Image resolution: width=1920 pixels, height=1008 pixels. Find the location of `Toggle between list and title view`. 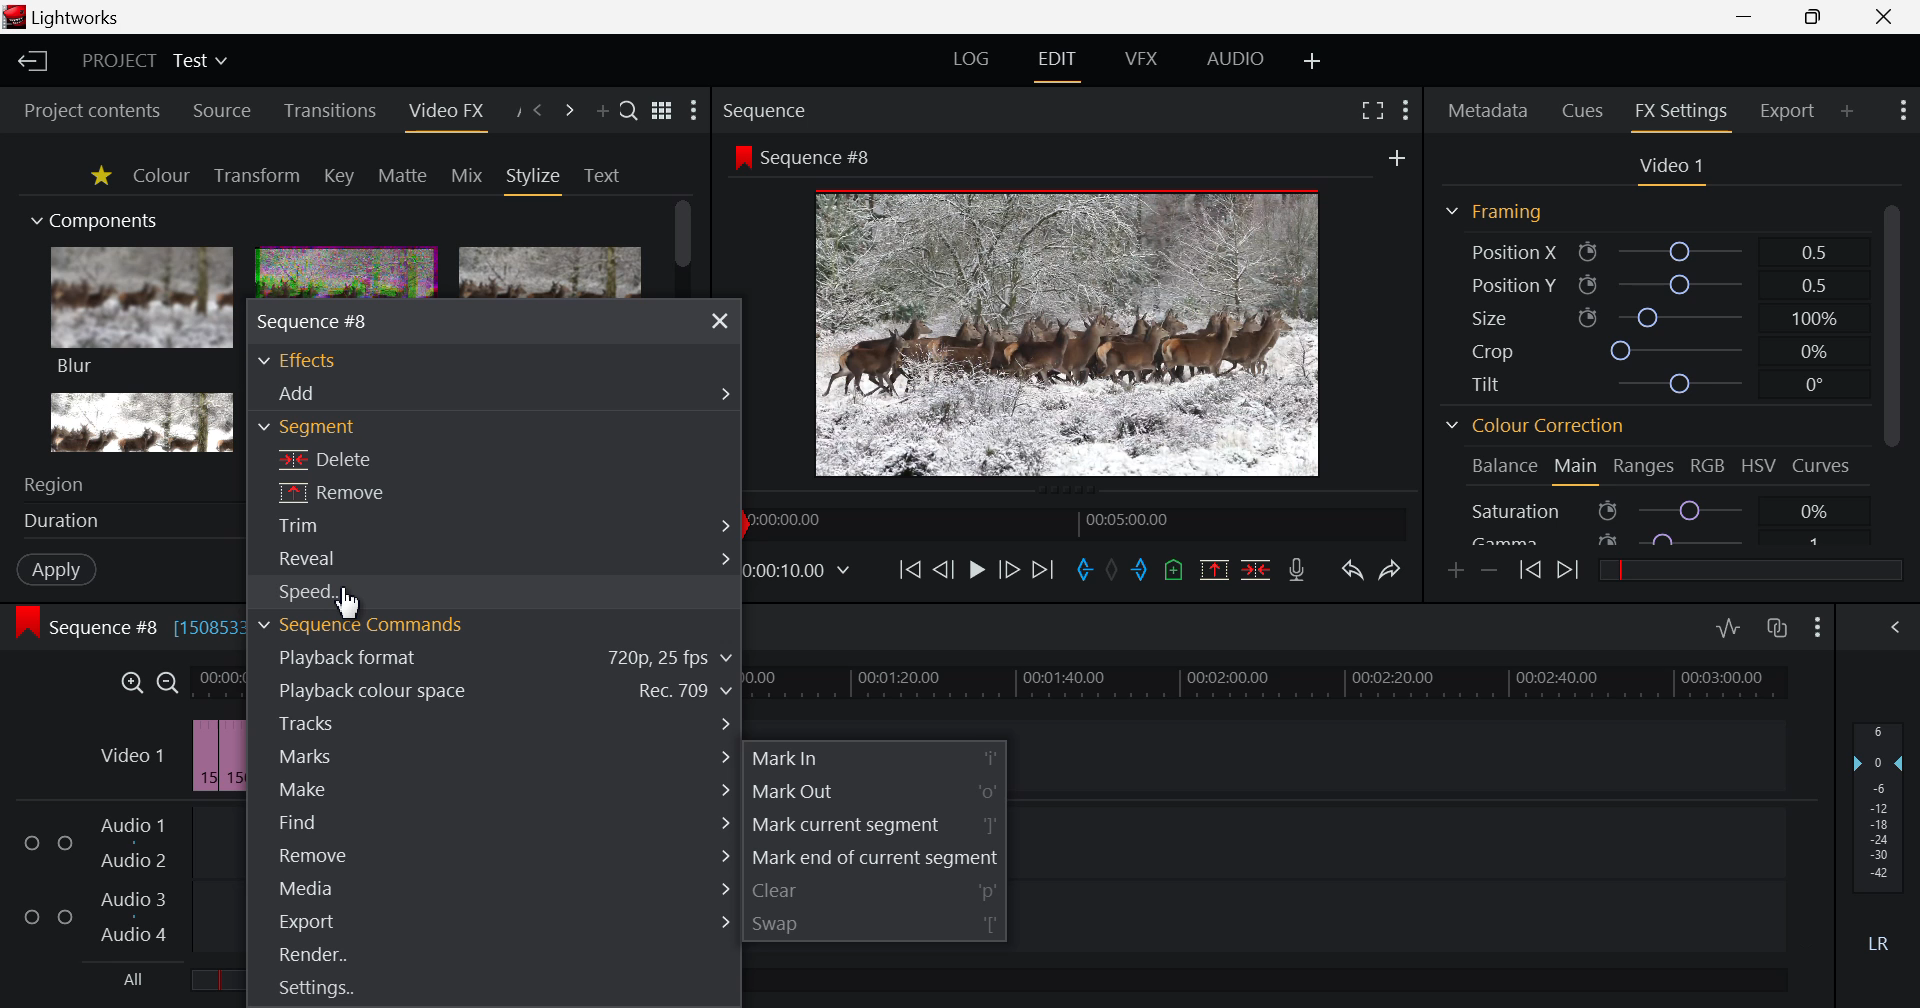

Toggle between list and title view is located at coordinates (661, 111).